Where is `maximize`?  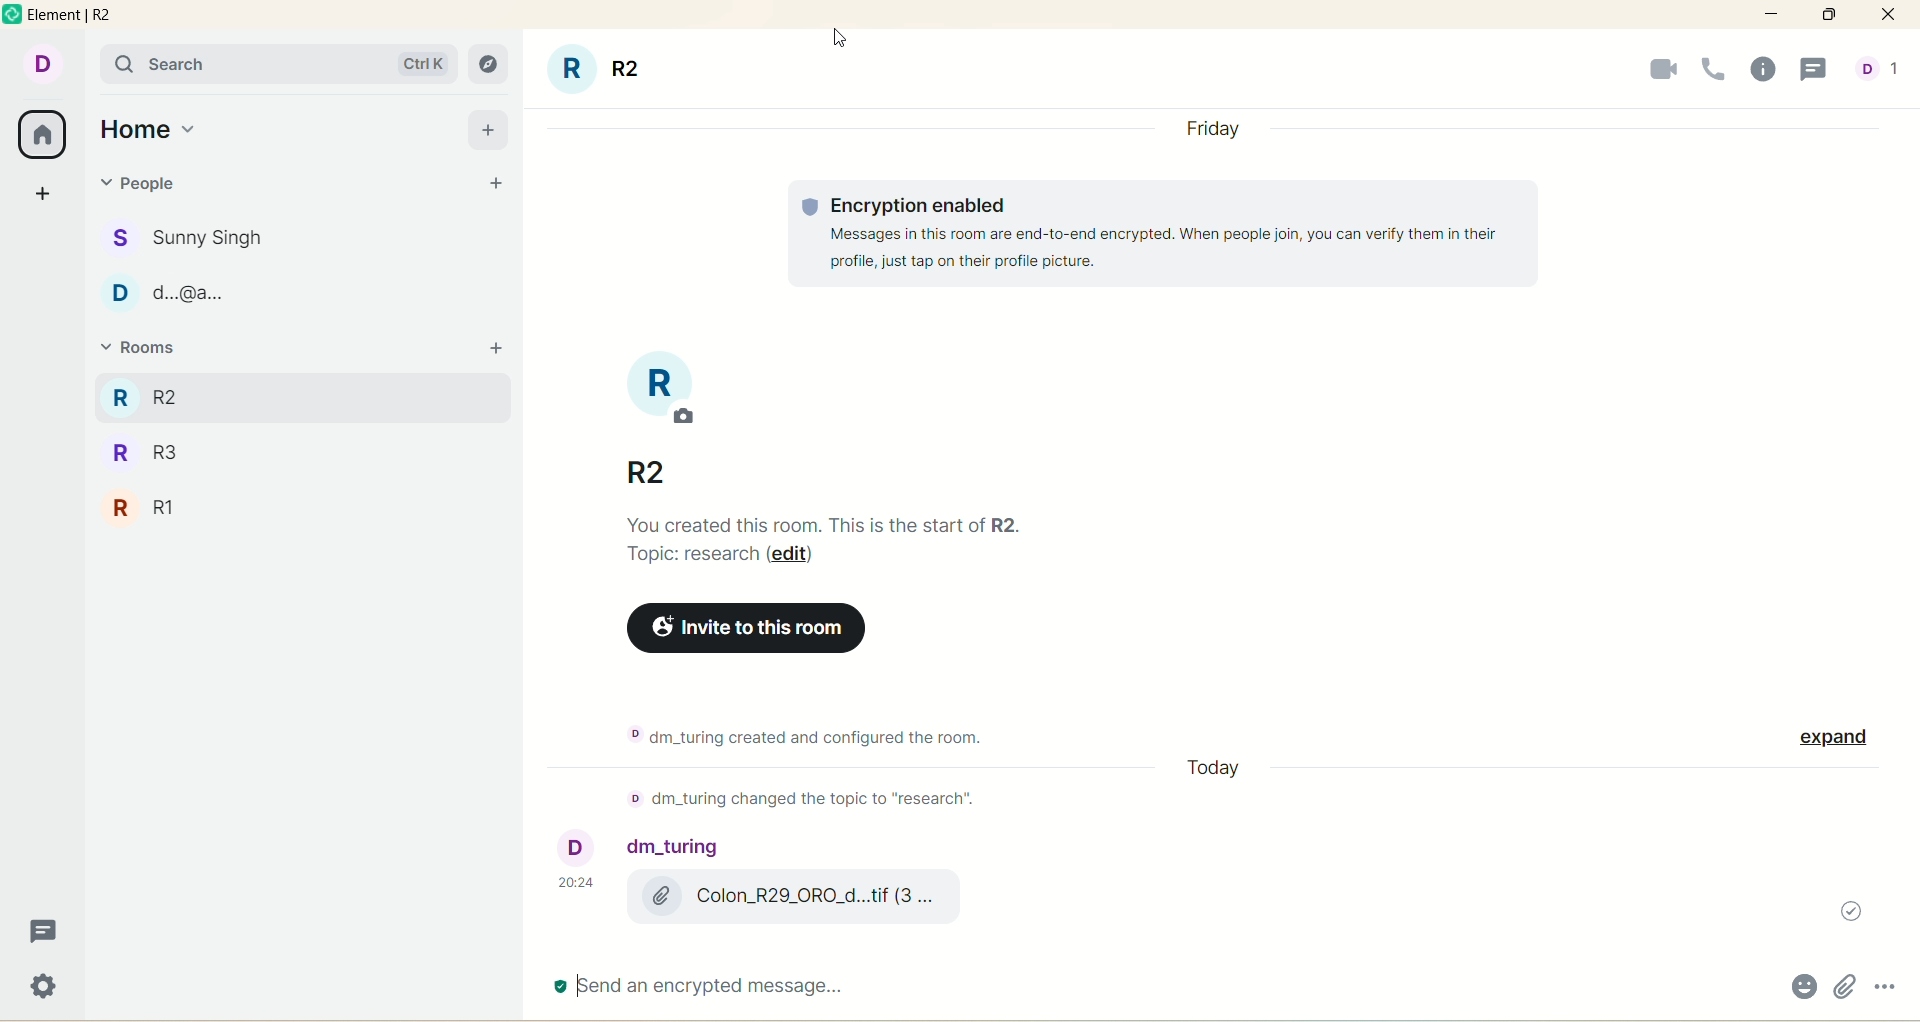 maximize is located at coordinates (1829, 14).